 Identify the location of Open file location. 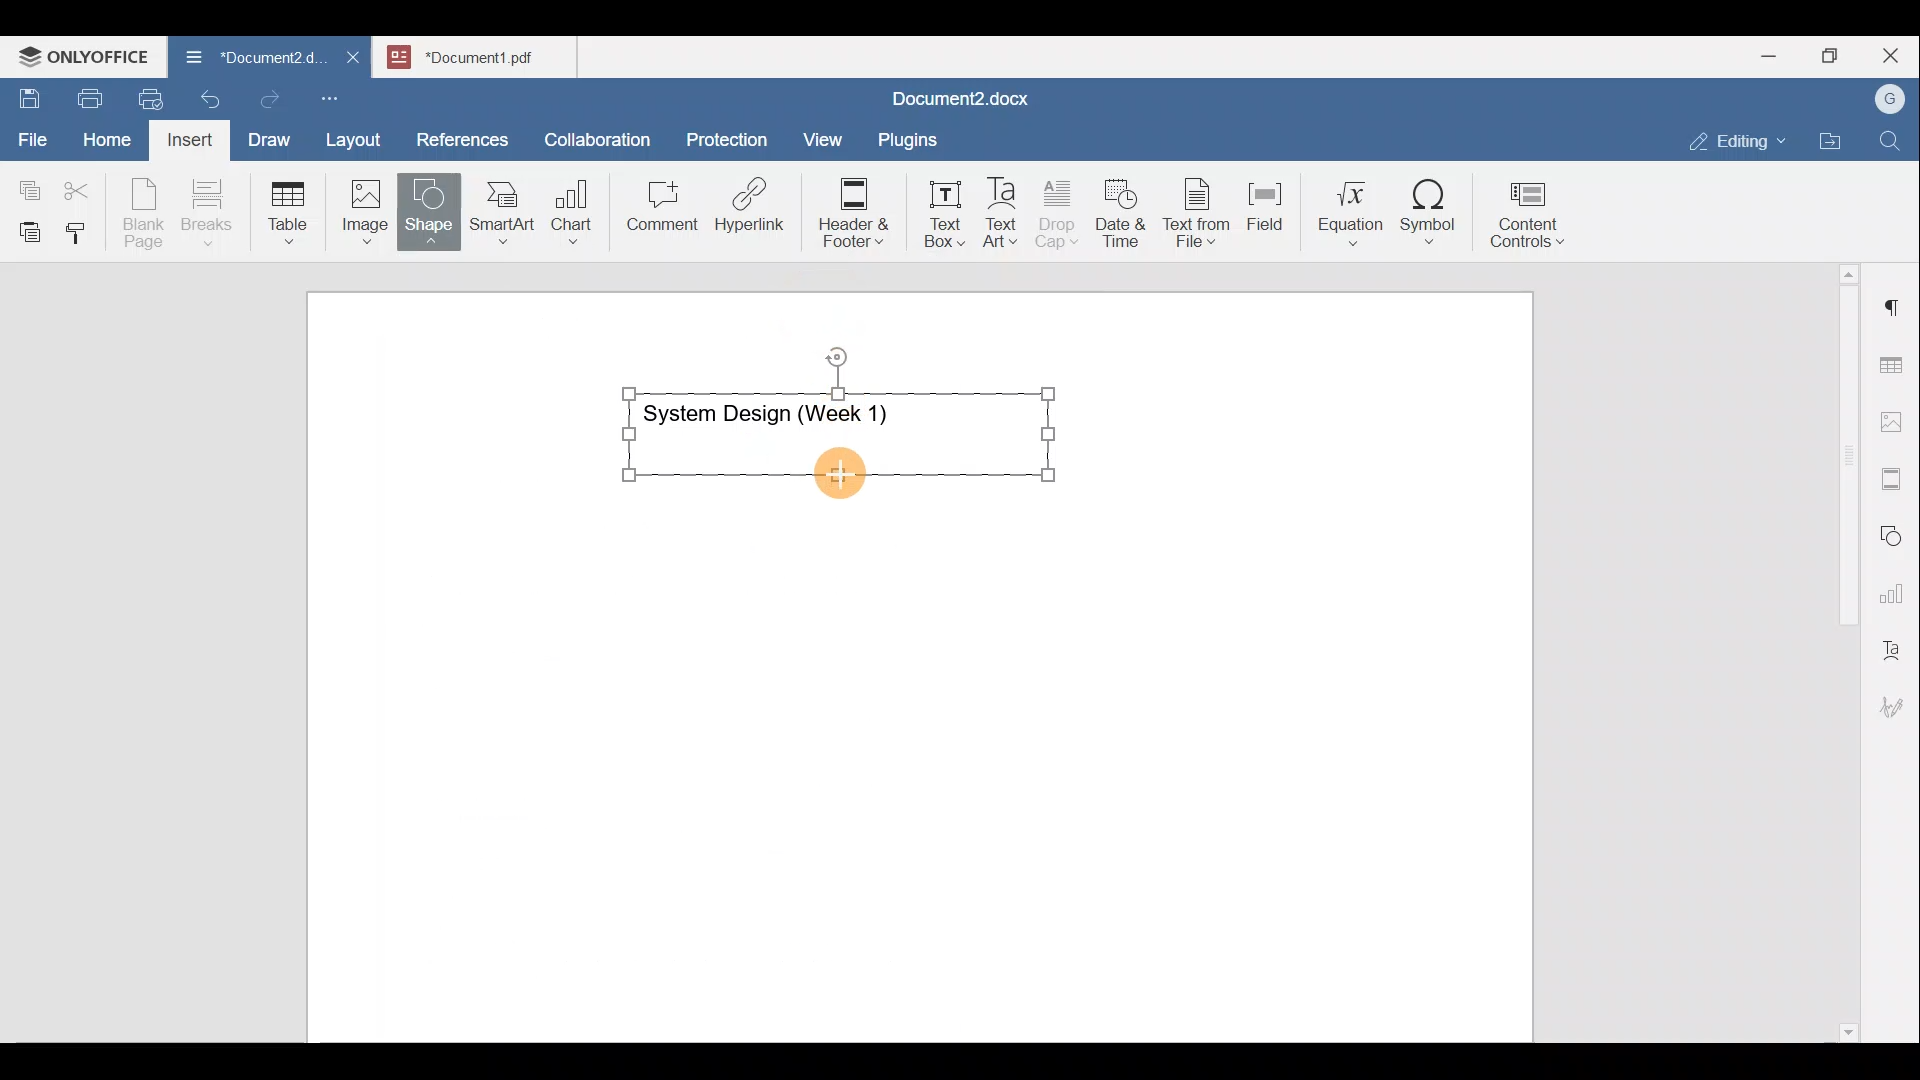
(1835, 143).